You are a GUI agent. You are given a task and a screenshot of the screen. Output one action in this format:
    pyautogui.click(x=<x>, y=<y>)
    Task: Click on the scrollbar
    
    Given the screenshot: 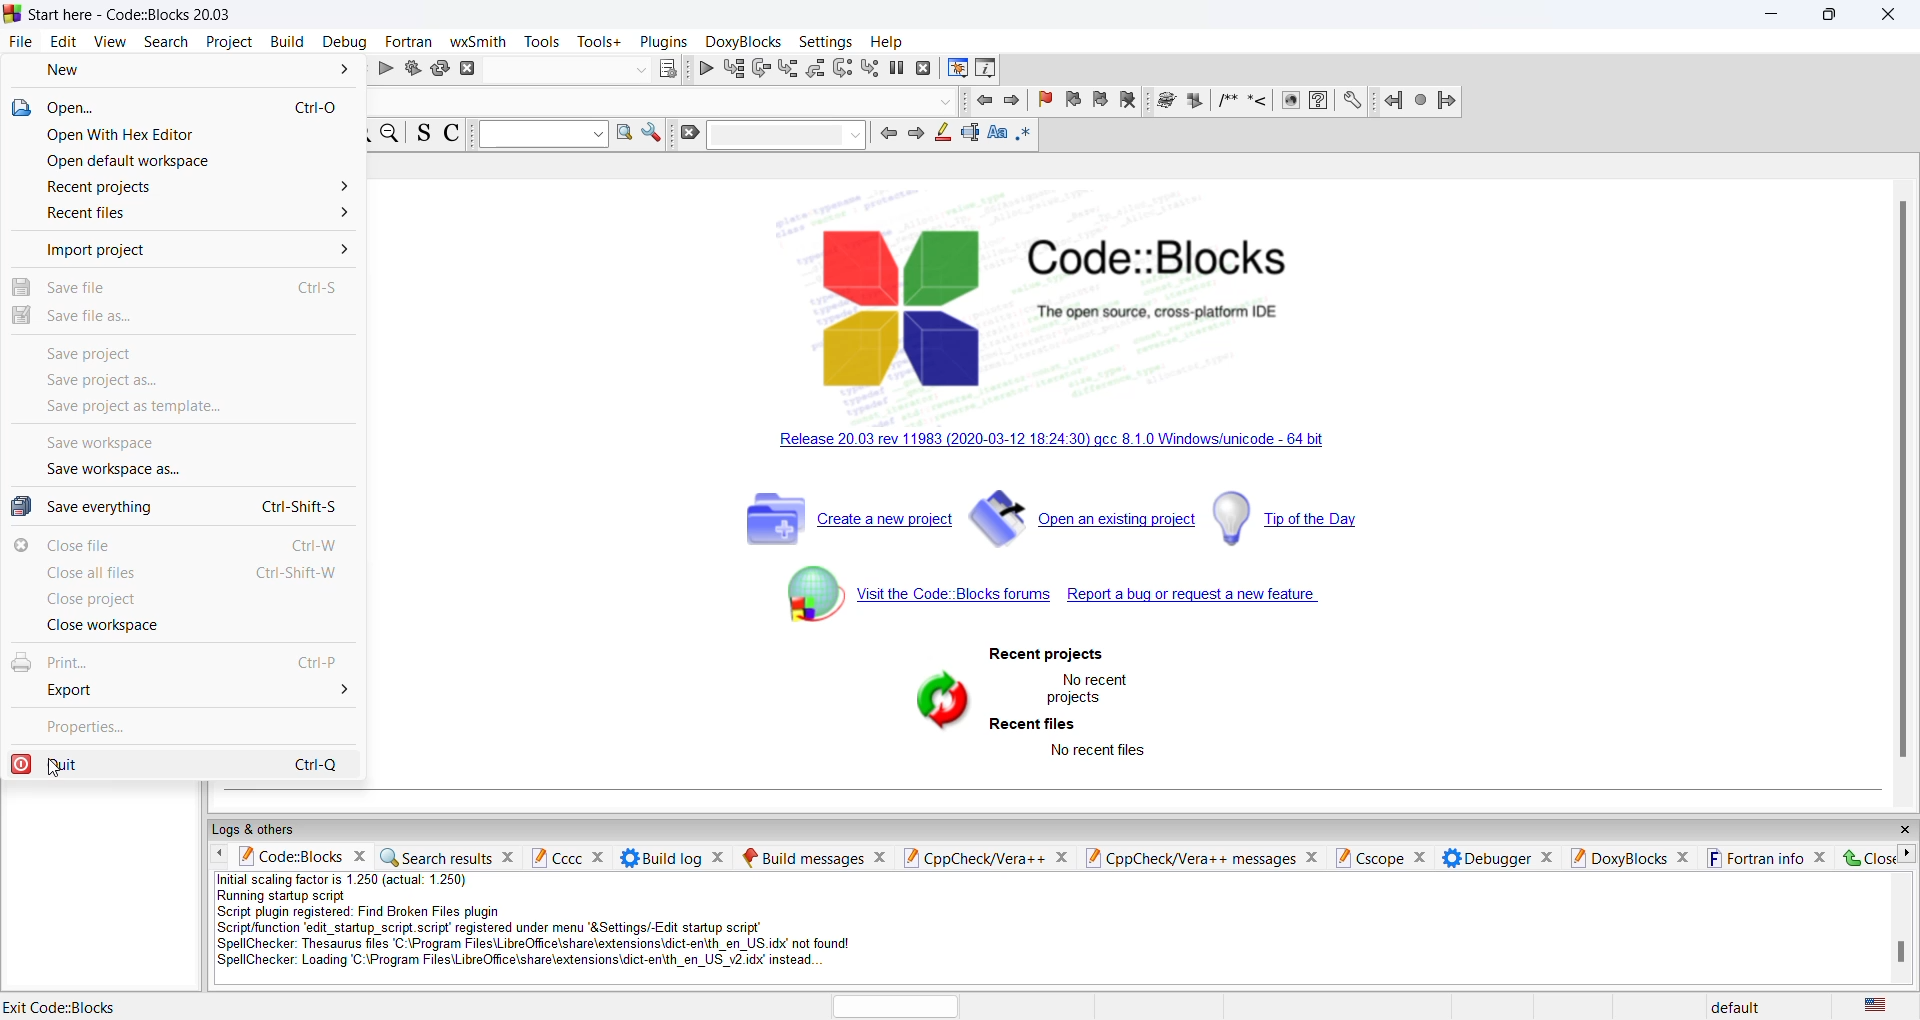 What is the action you would take?
    pyautogui.click(x=1903, y=484)
    